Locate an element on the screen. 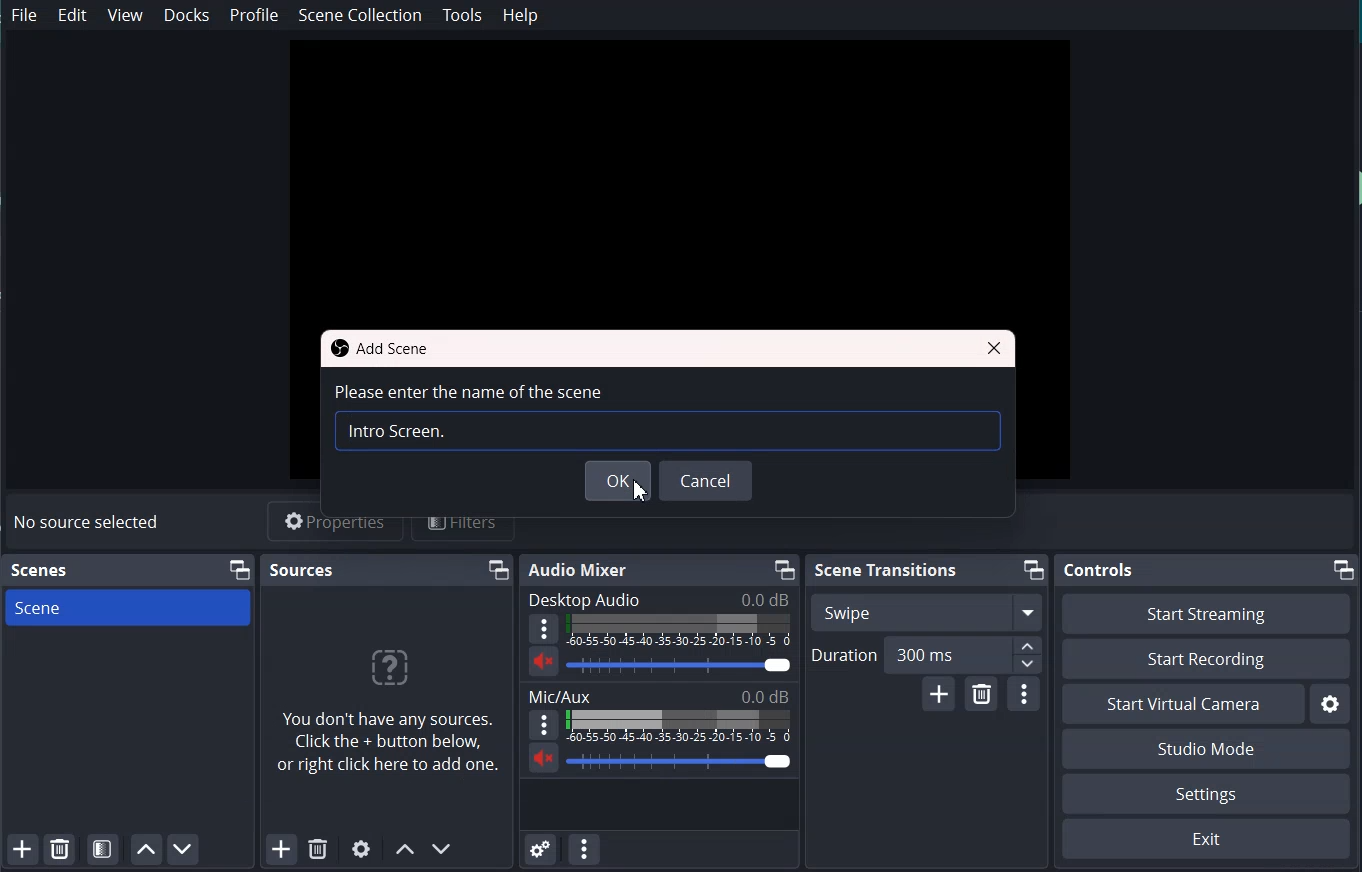 This screenshot has height=872, width=1362. Studio Mode is located at coordinates (1207, 748).